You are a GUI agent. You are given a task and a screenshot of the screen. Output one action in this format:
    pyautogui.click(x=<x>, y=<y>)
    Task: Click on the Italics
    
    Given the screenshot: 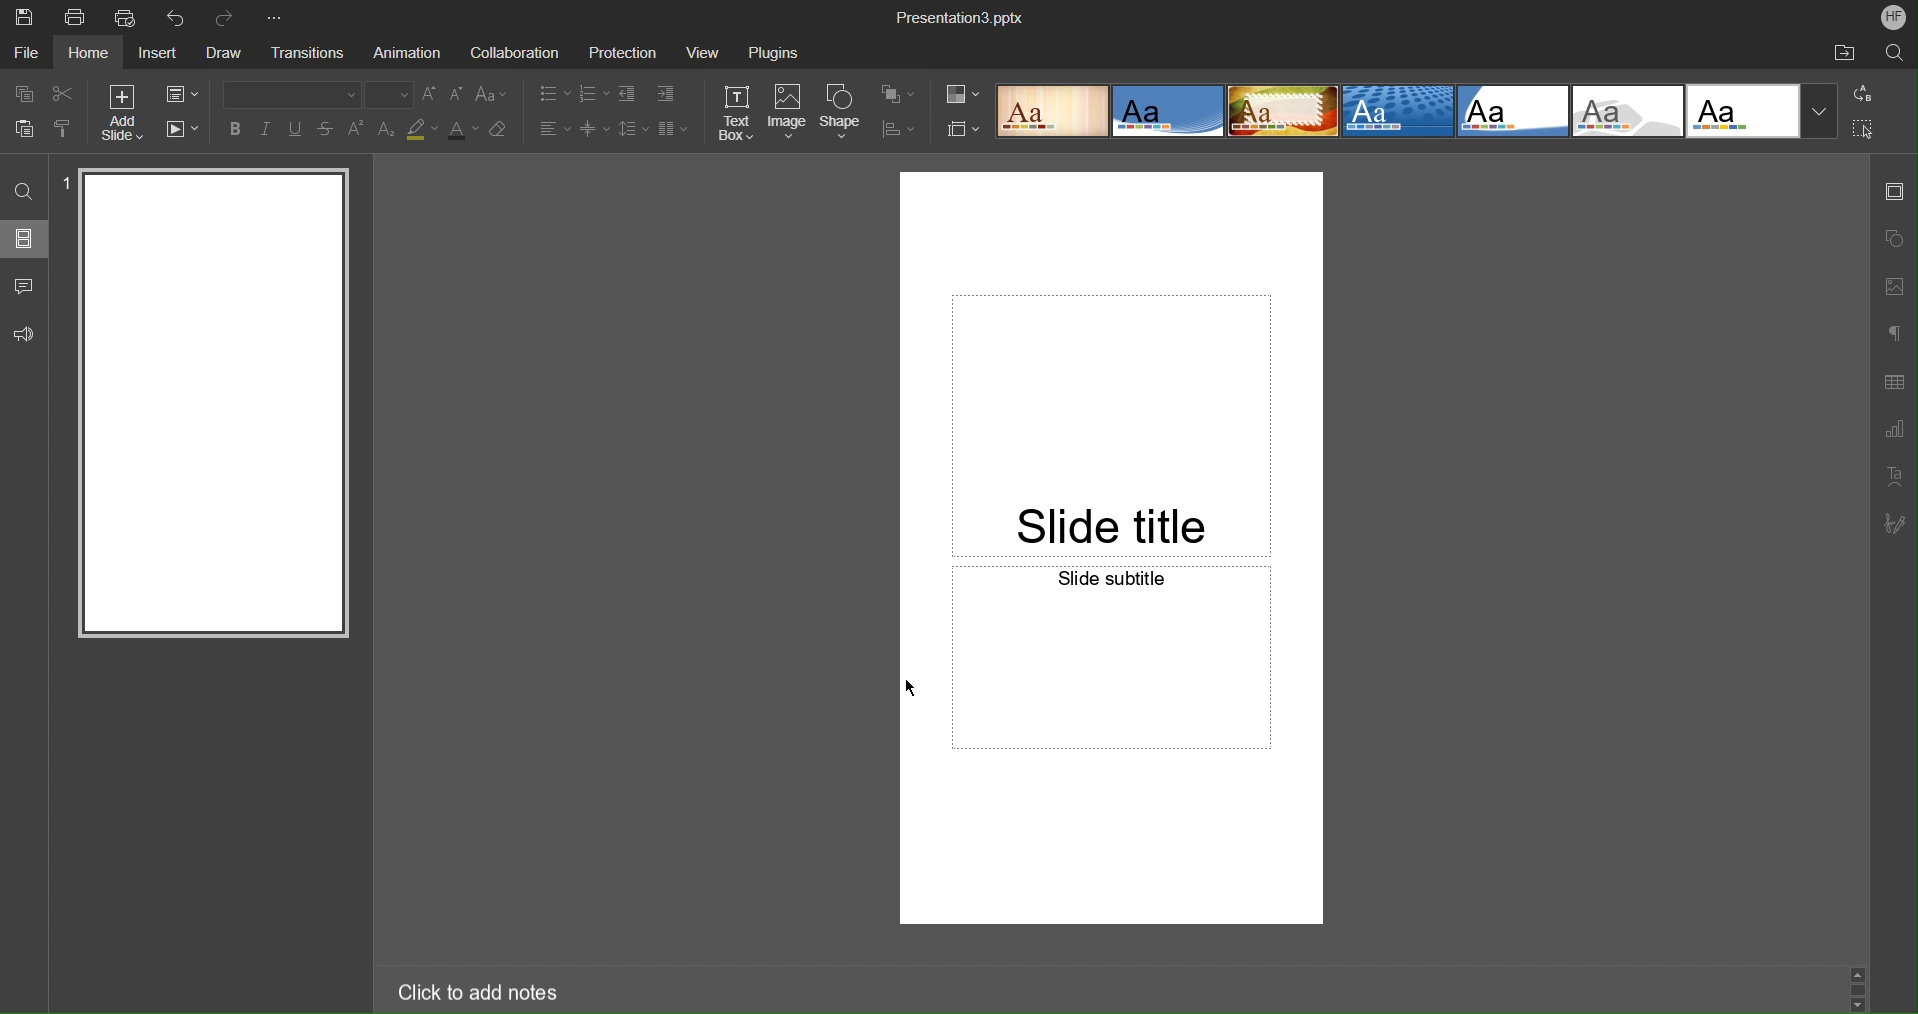 What is the action you would take?
    pyautogui.click(x=268, y=131)
    